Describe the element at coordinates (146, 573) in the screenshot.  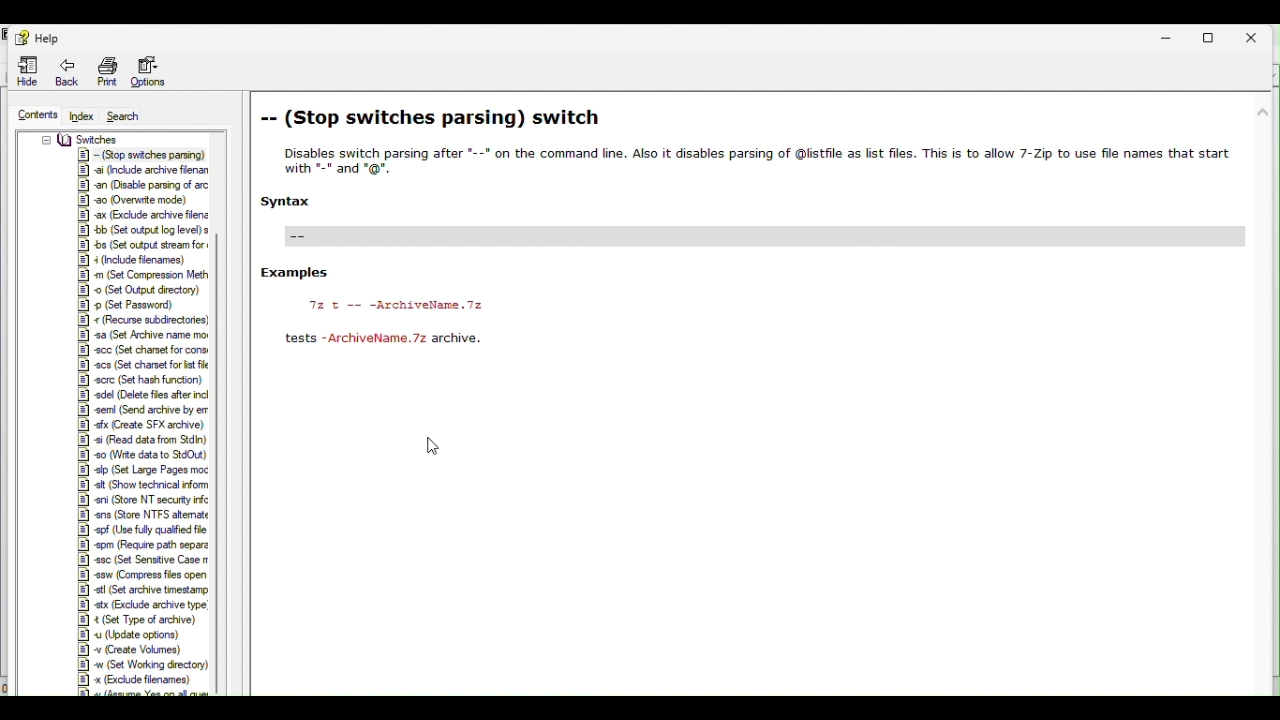
I see `` at that location.